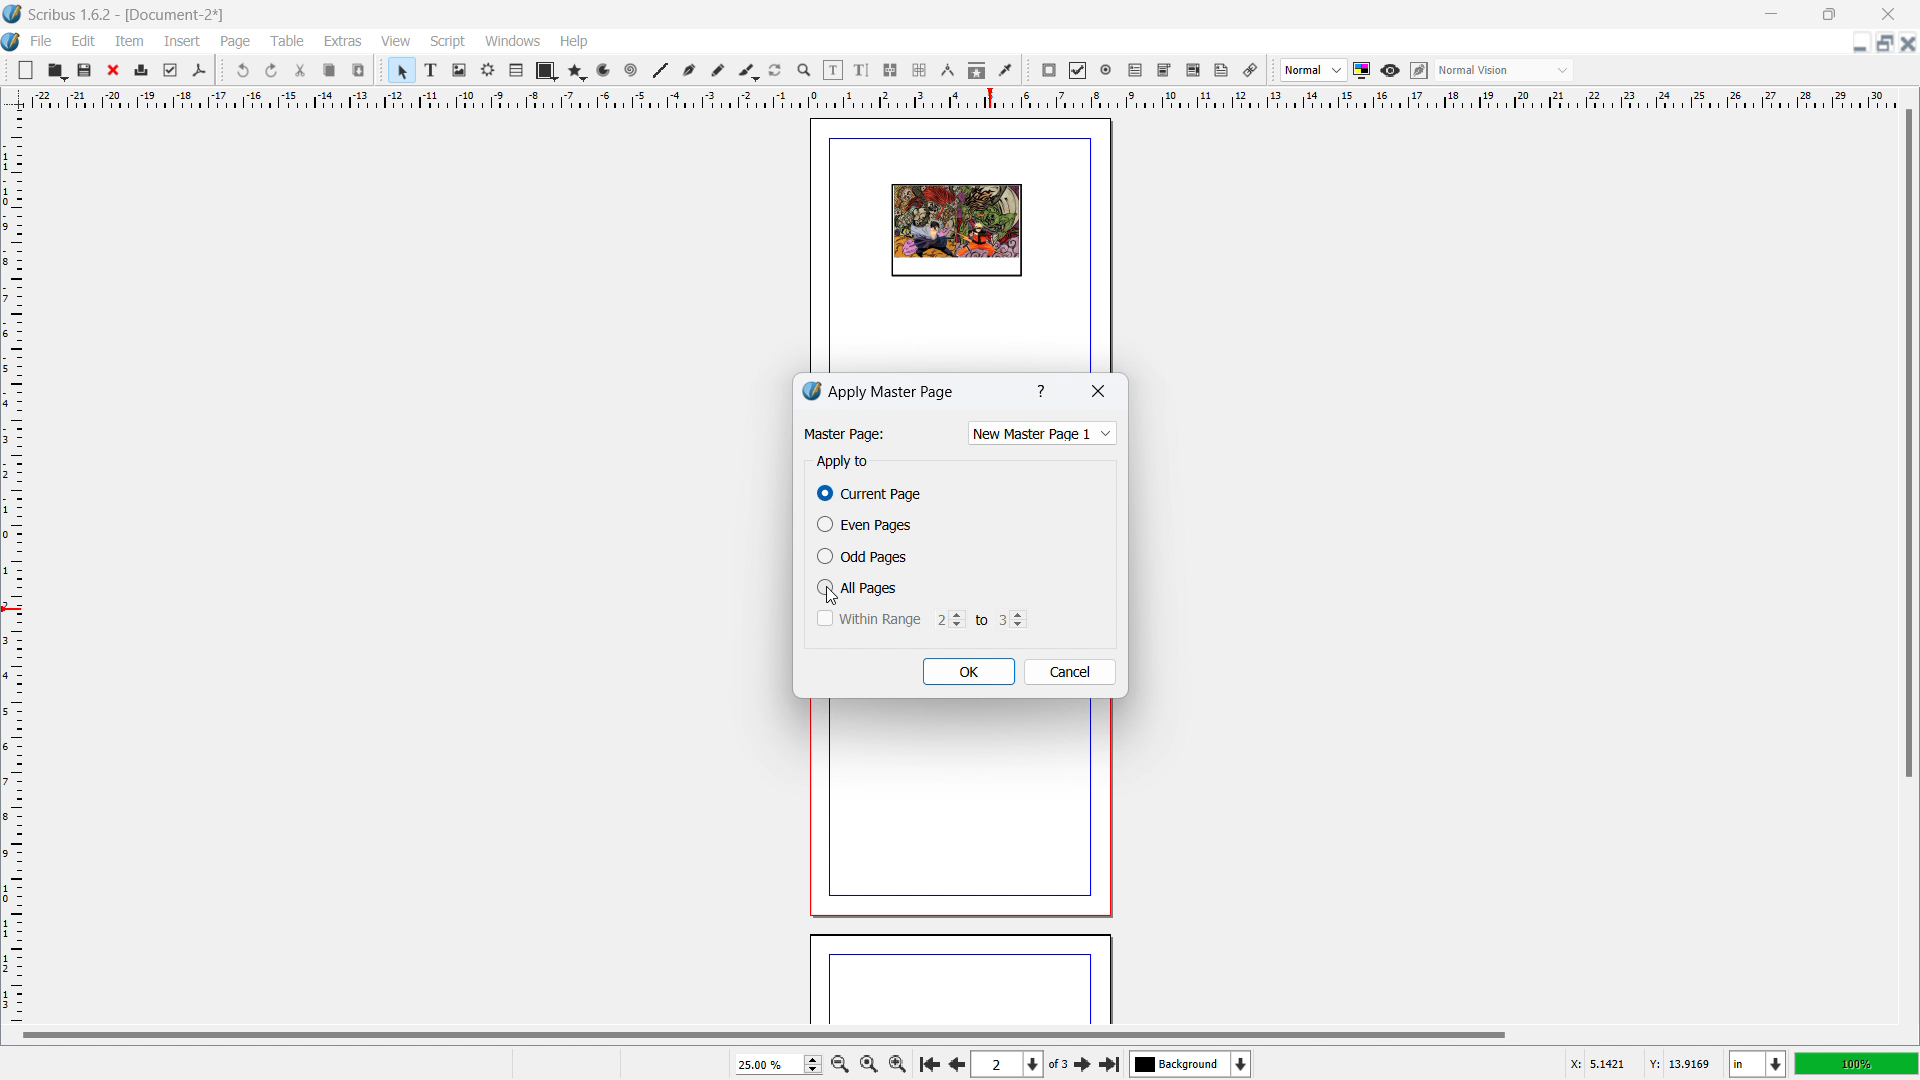 Image resolution: width=1920 pixels, height=1080 pixels. I want to click on open, so click(56, 70).